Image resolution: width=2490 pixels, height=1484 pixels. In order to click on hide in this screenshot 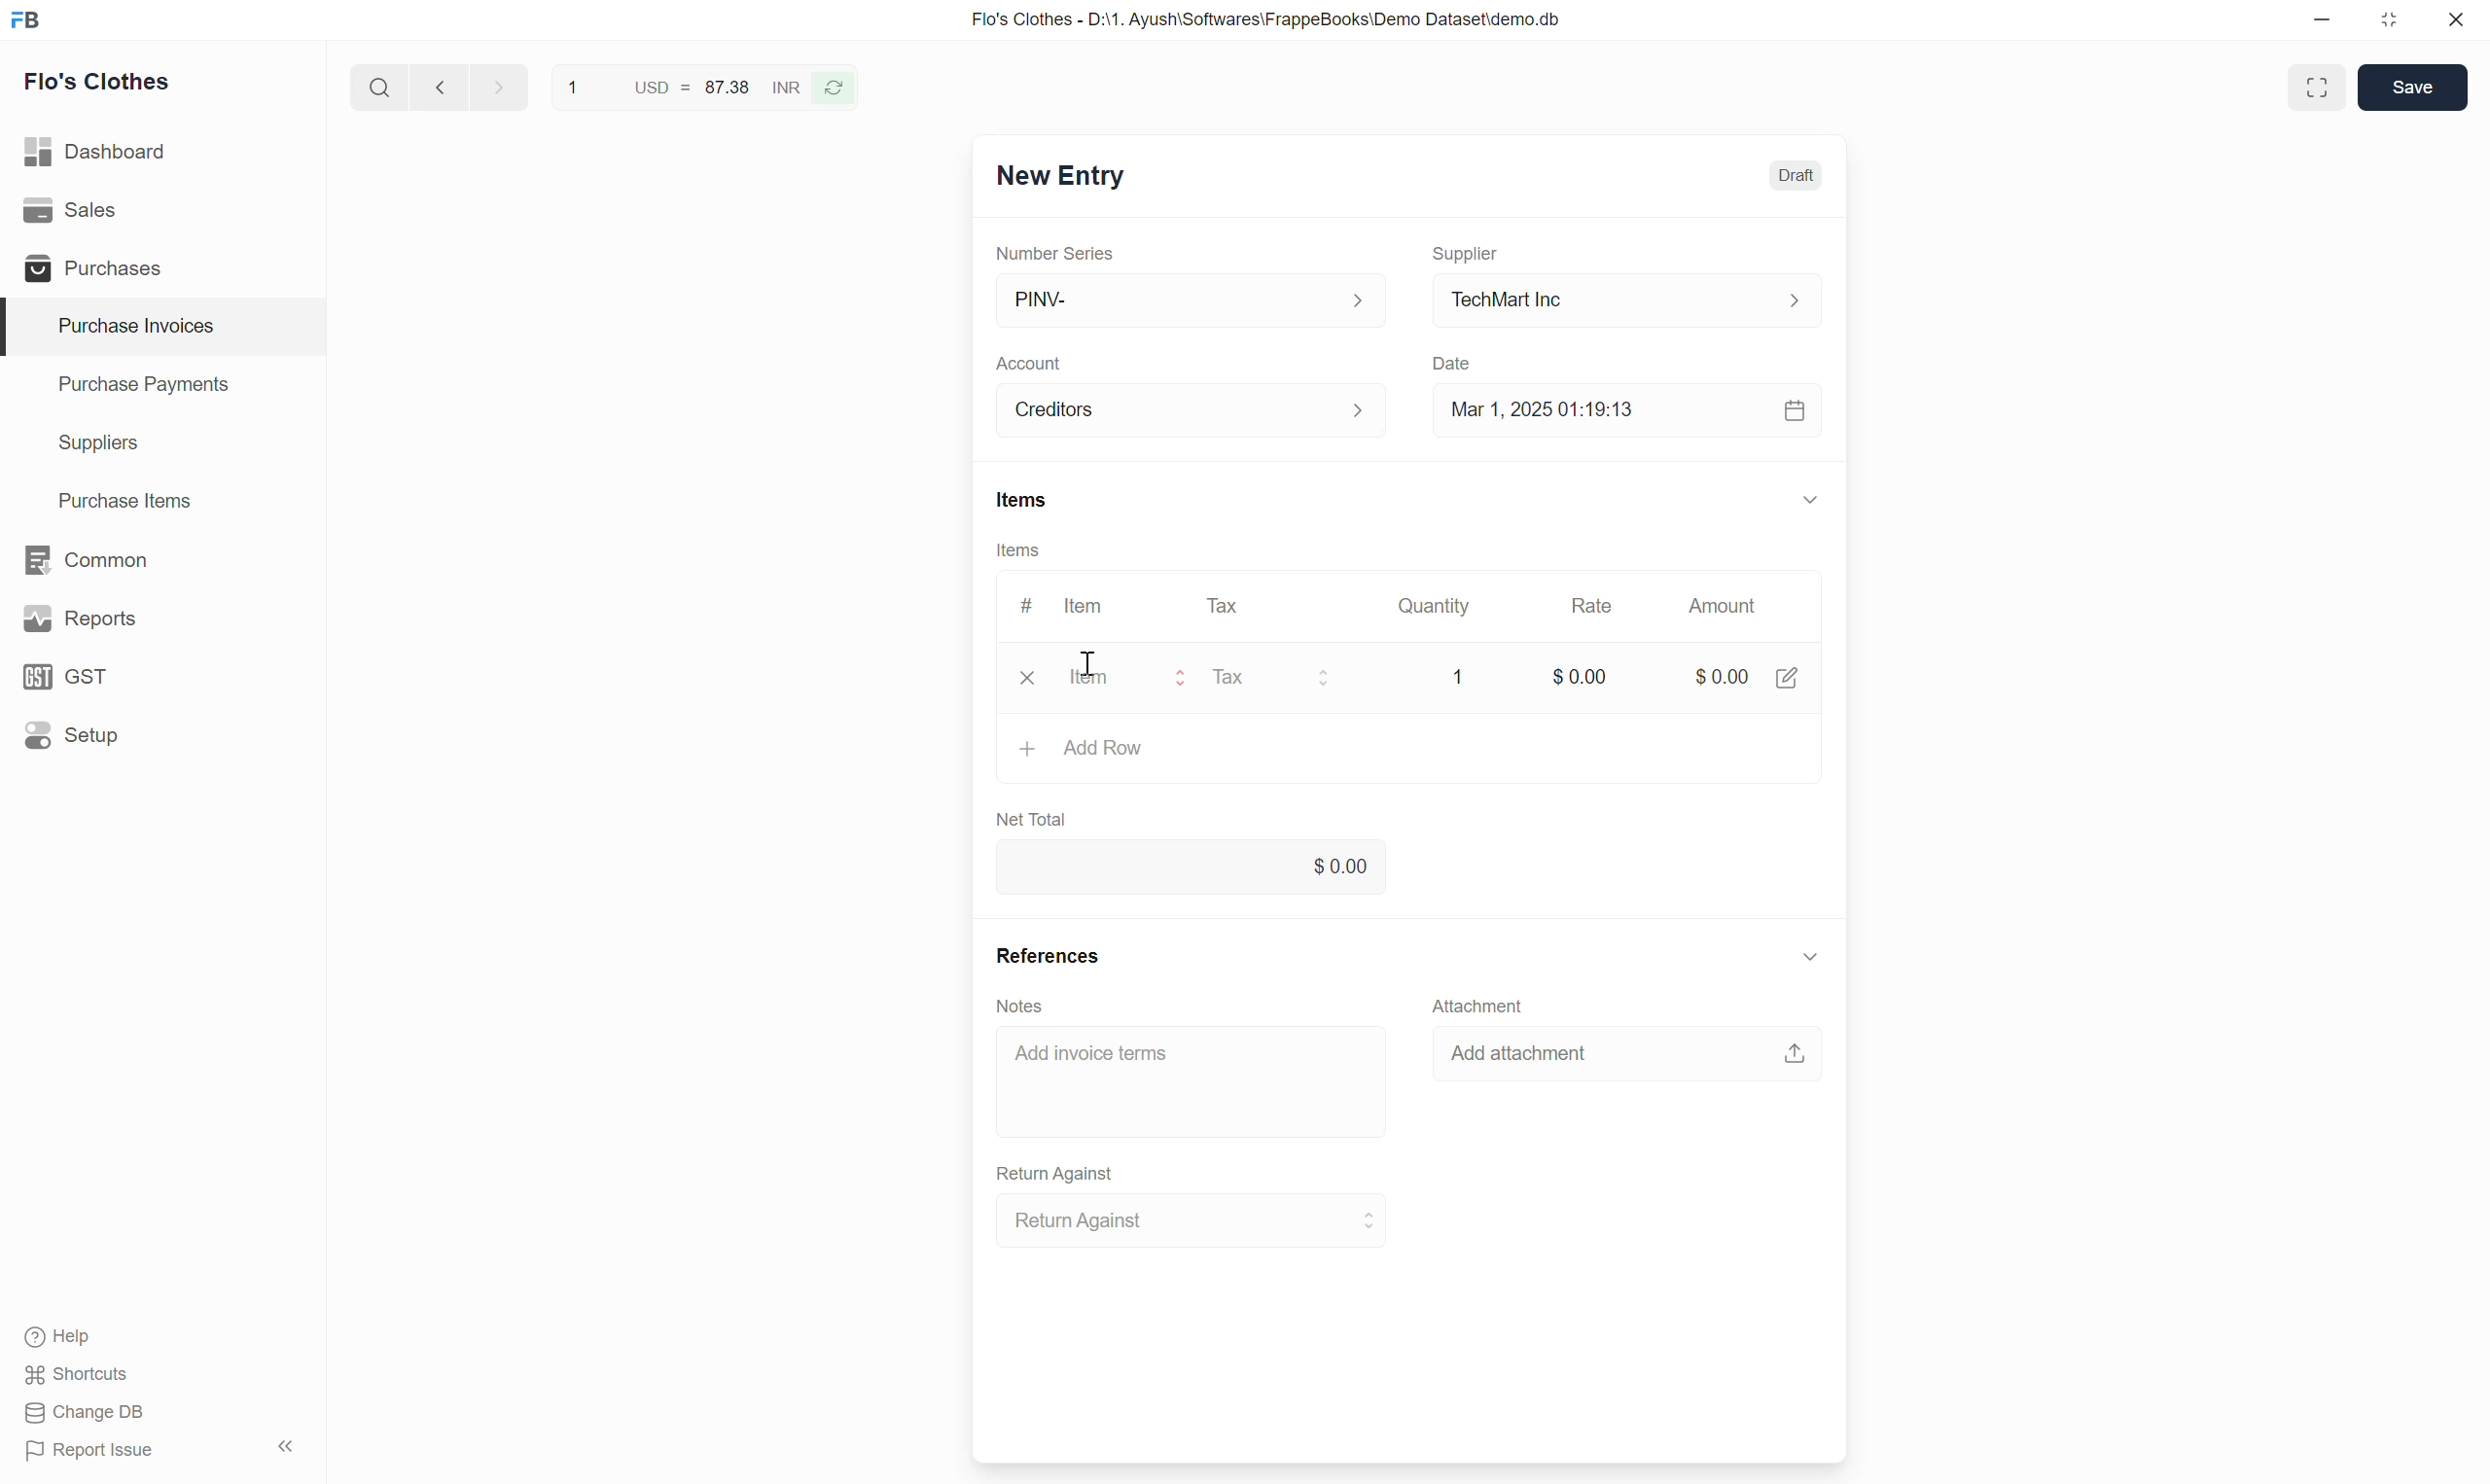, I will do `click(283, 1443)`.